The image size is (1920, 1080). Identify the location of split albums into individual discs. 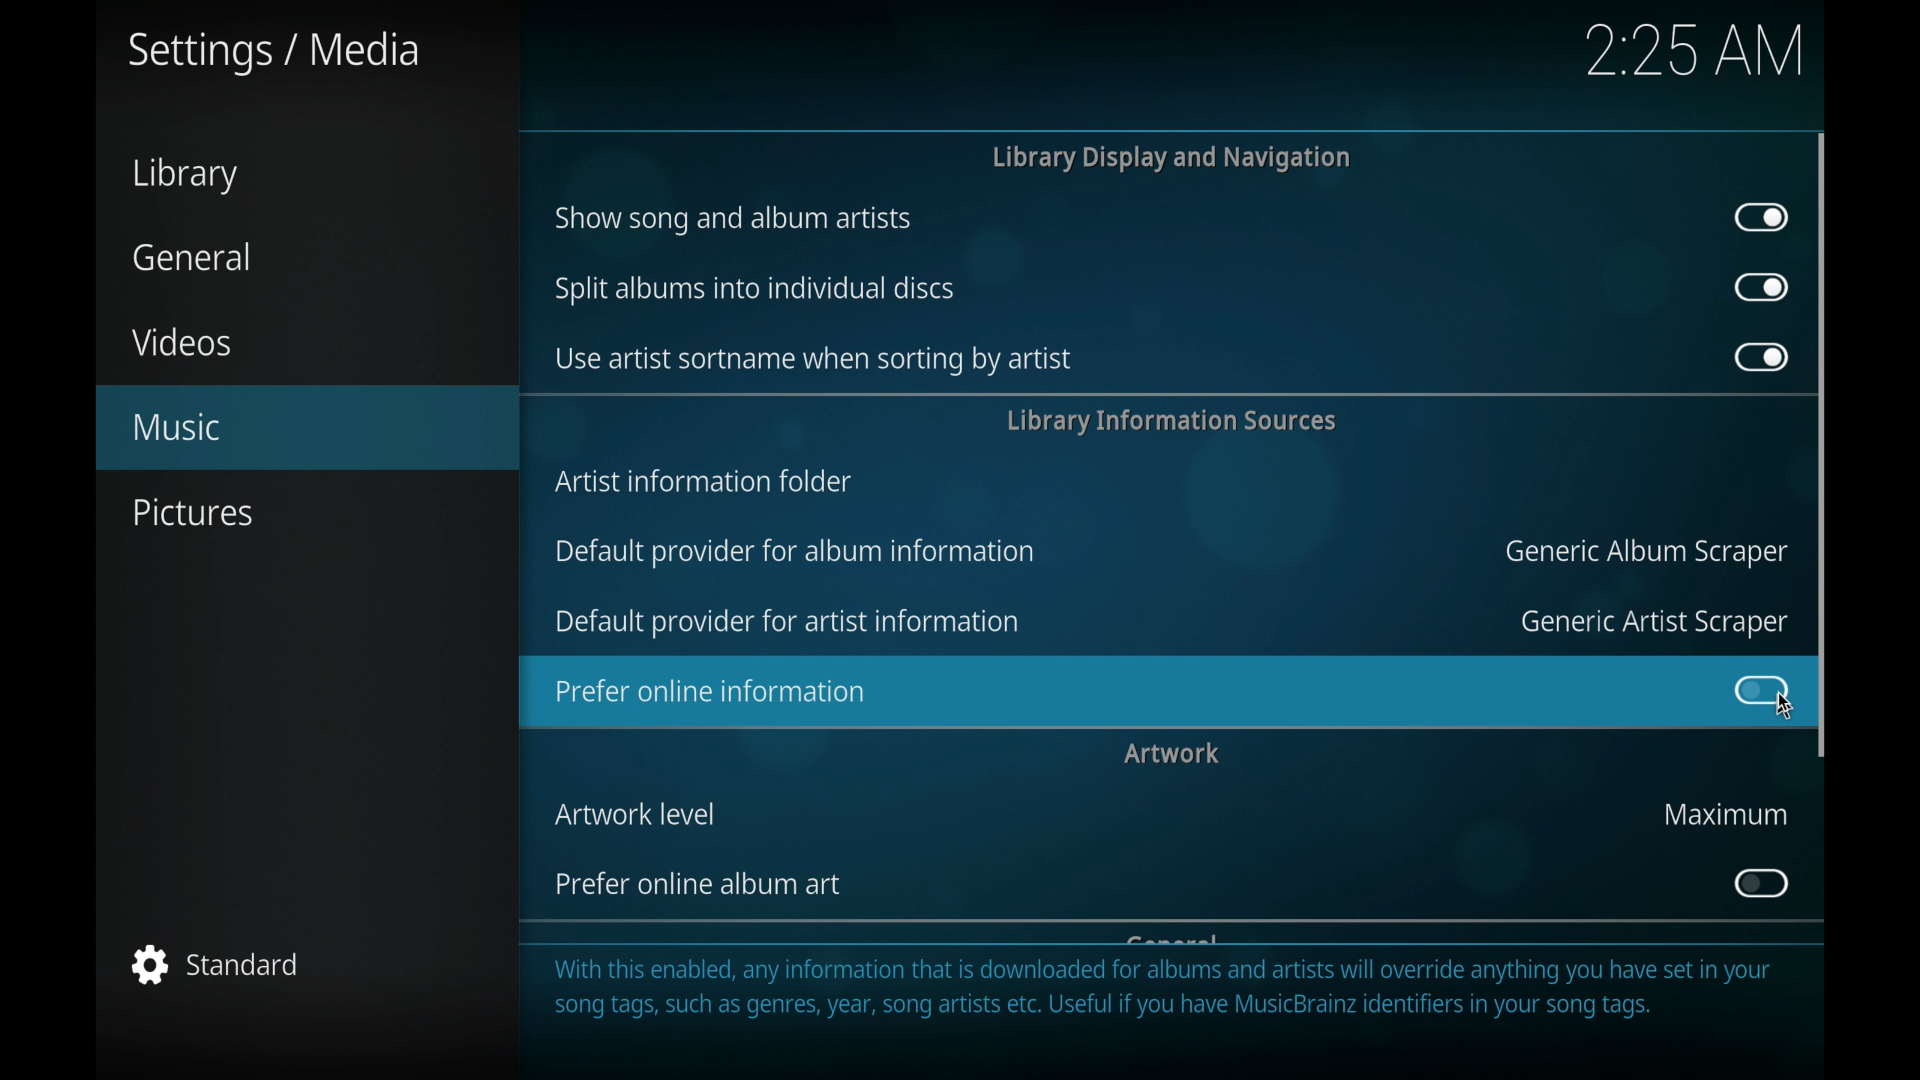
(754, 289).